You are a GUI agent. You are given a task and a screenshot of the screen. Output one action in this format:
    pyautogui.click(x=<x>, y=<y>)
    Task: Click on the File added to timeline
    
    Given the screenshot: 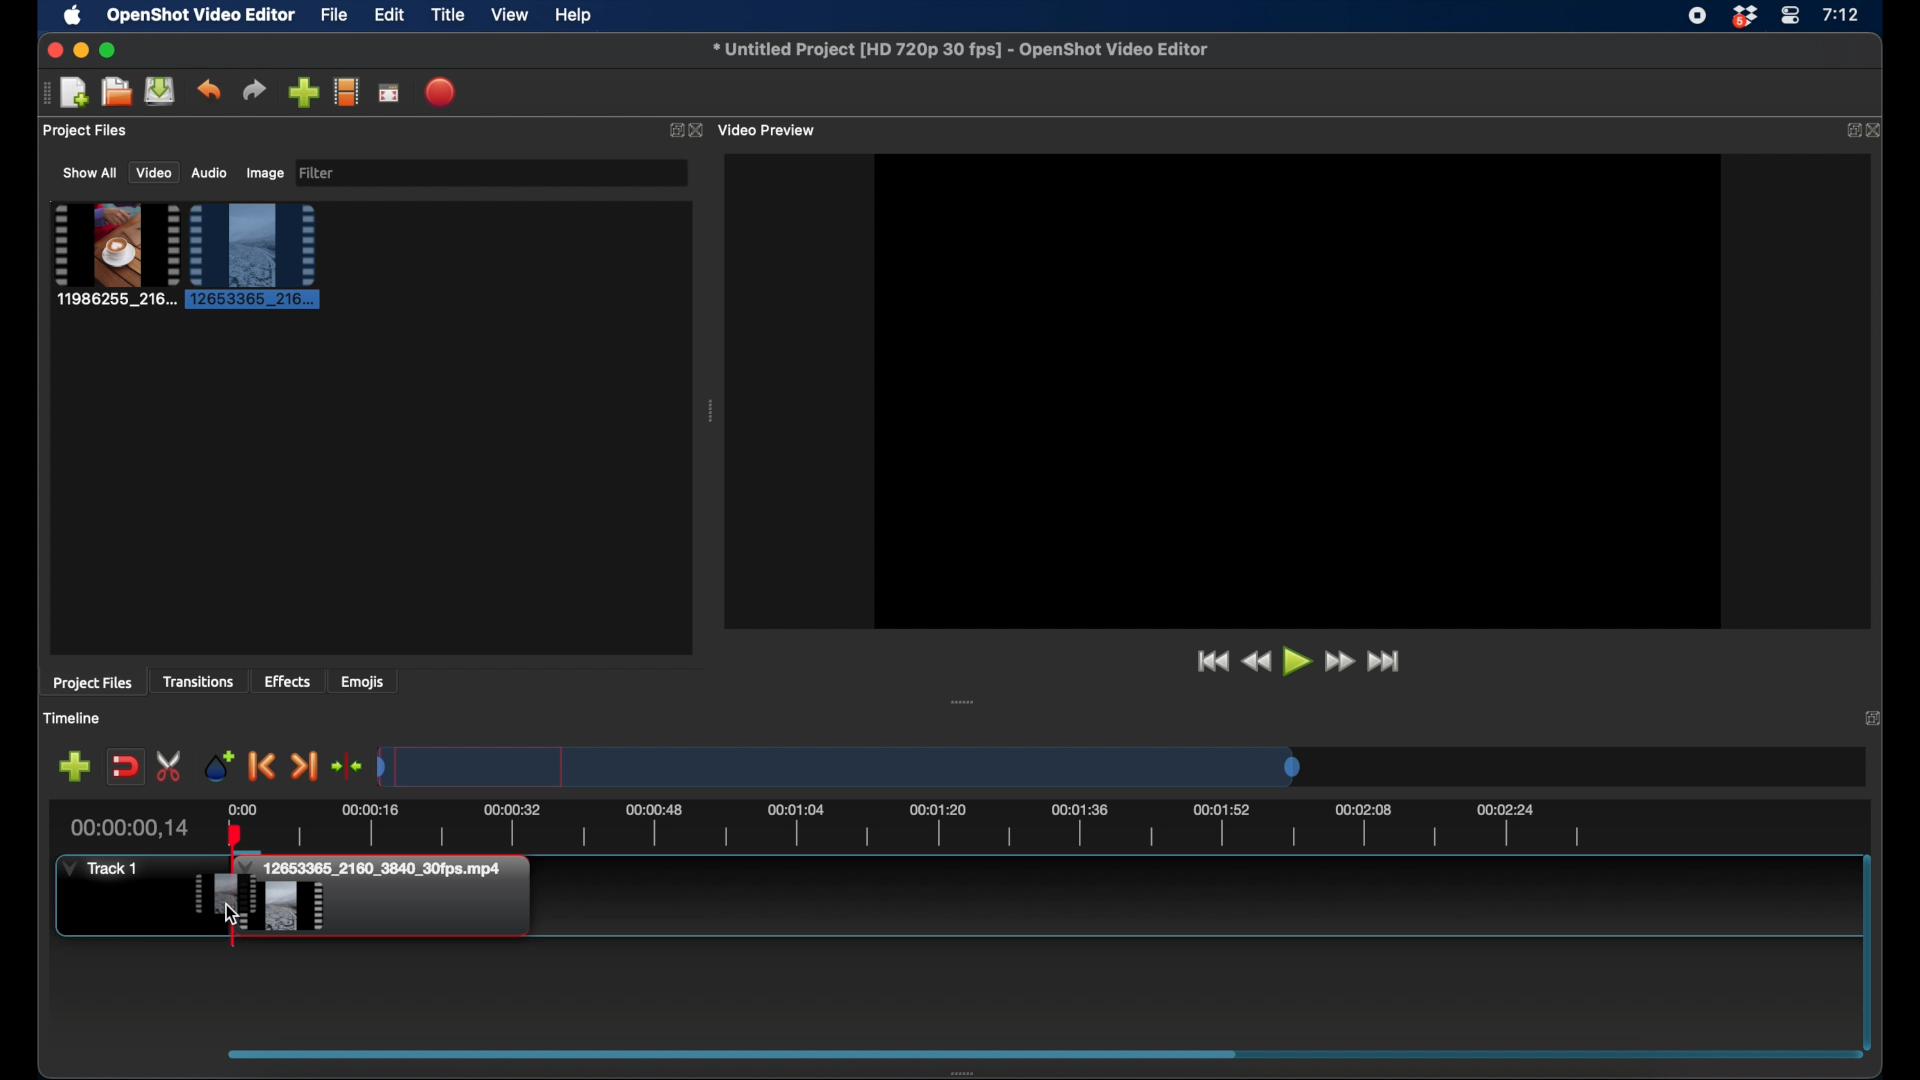 What is the action you would take?
    pyautogui.click(x=395, y=898)
    